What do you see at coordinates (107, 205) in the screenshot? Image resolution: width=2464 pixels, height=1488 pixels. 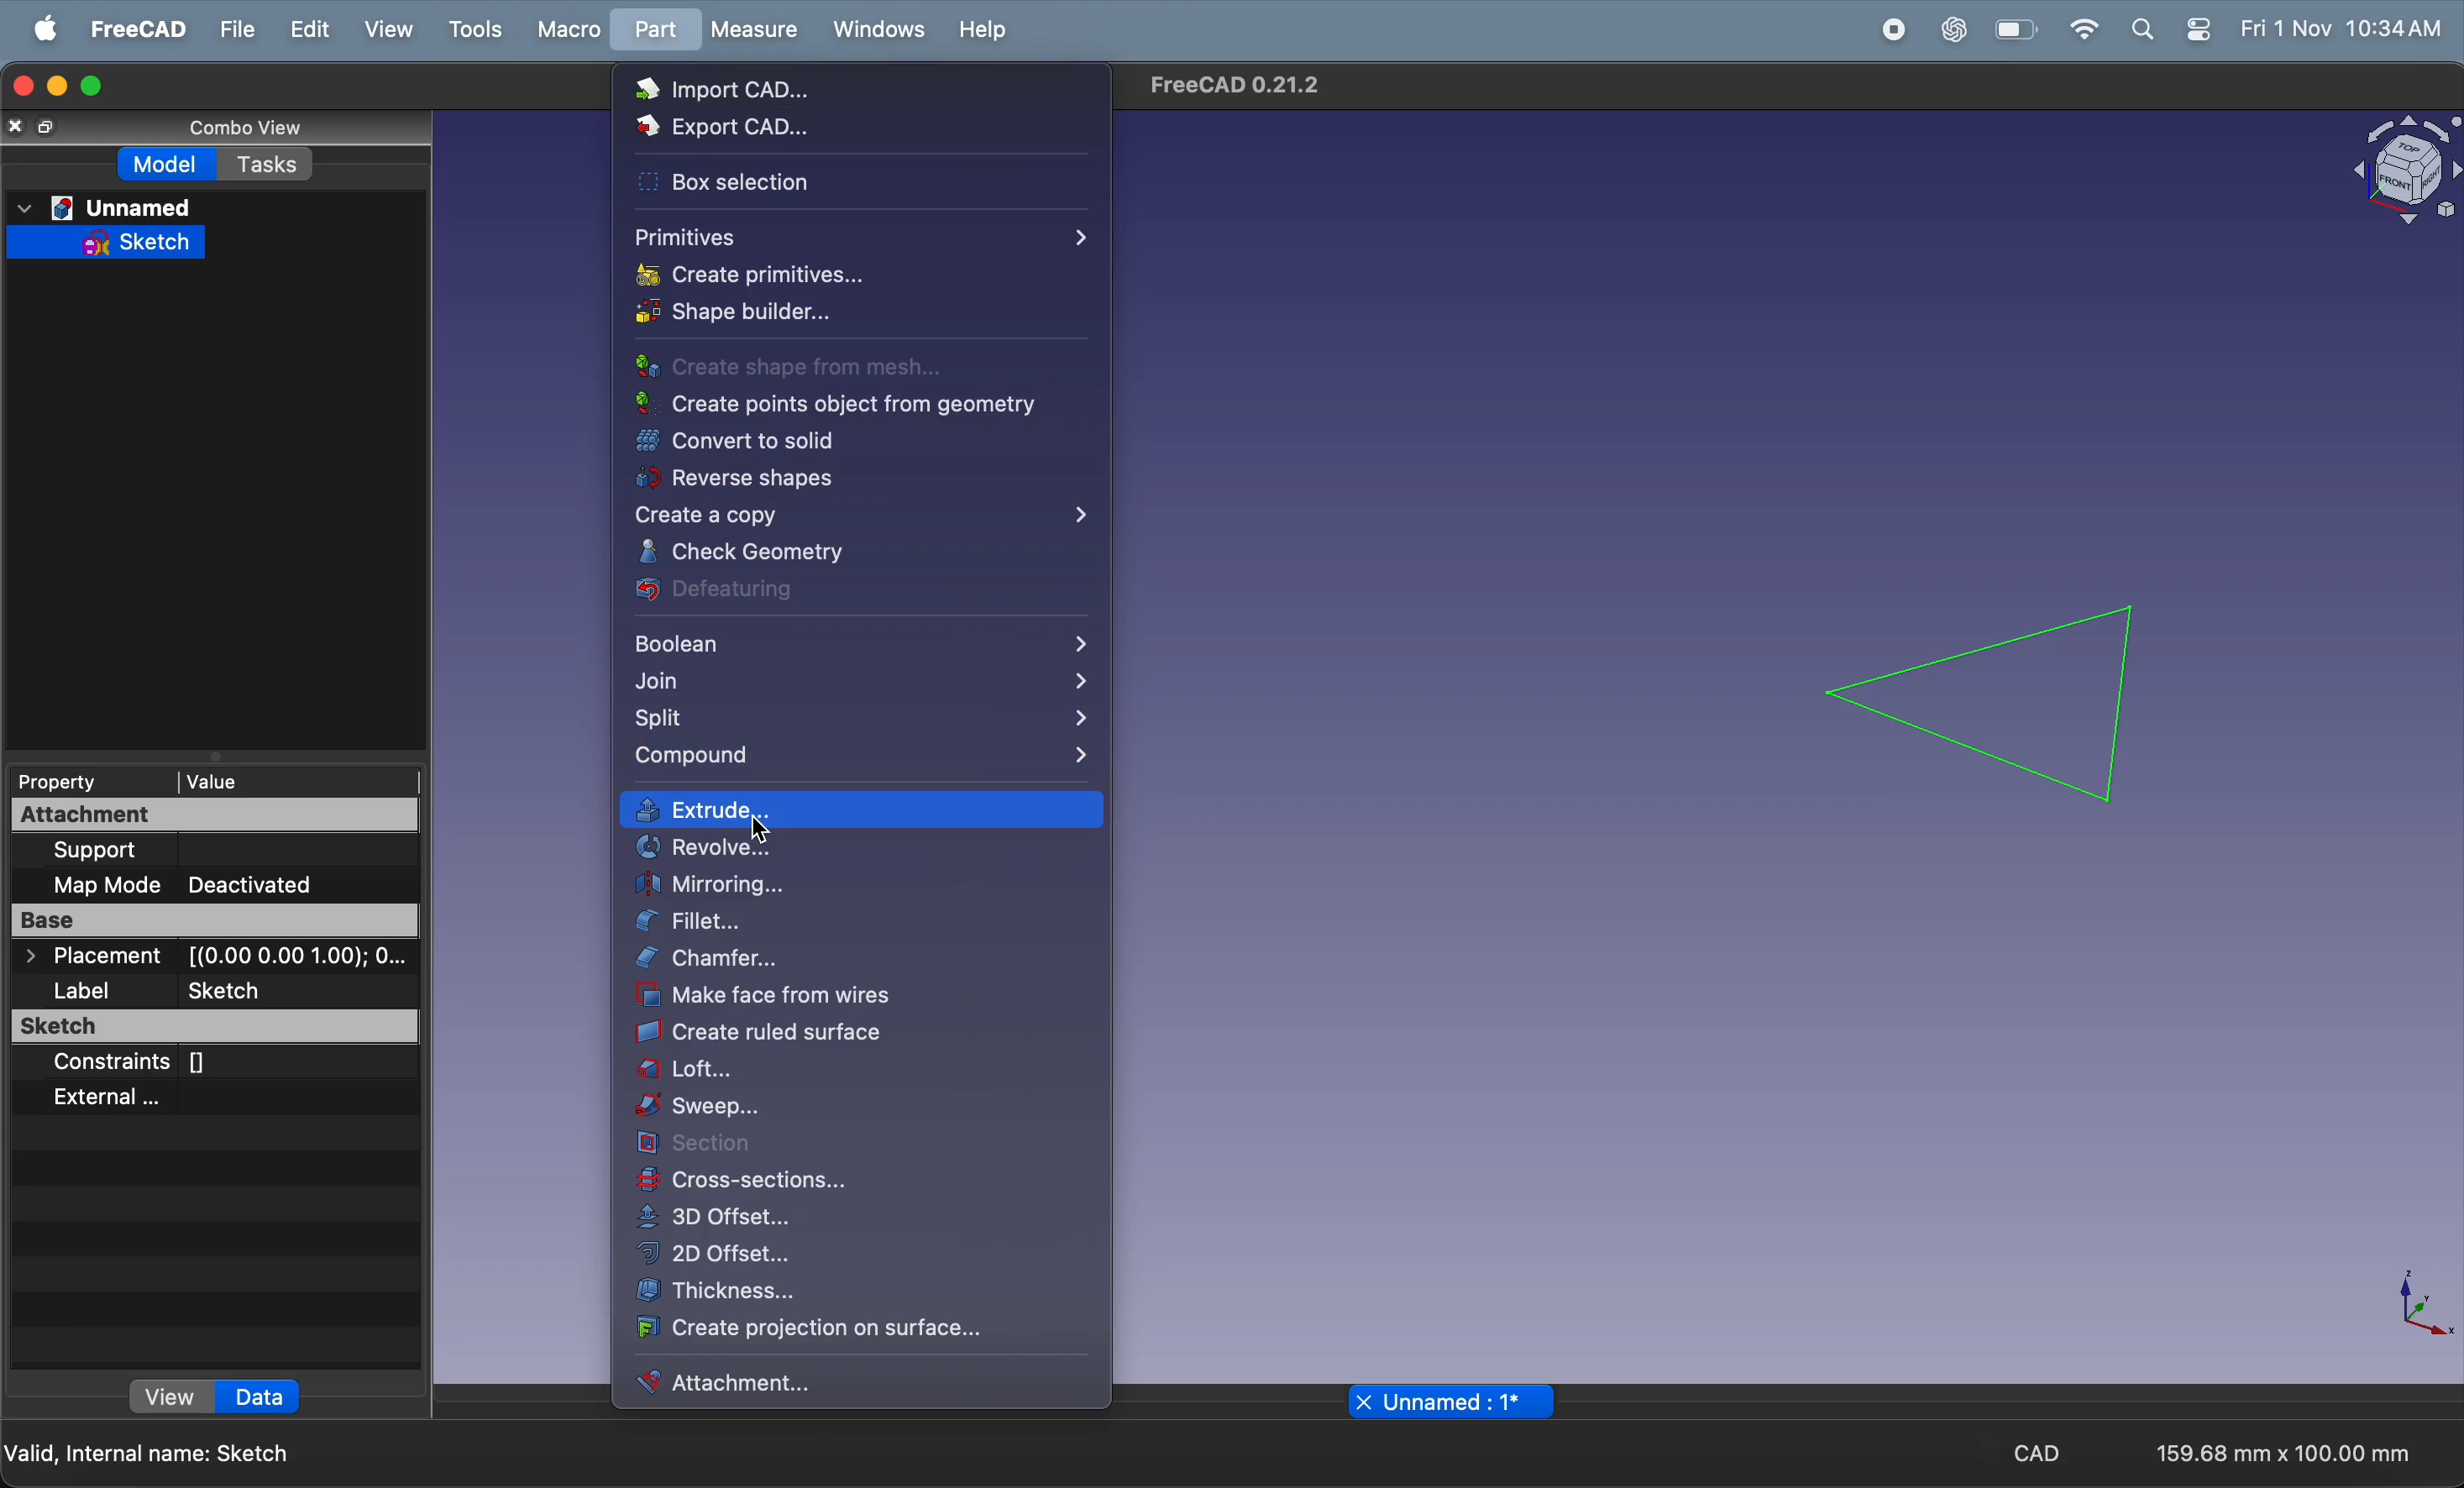 I see `unnamed` at bounding box center [107, 205].